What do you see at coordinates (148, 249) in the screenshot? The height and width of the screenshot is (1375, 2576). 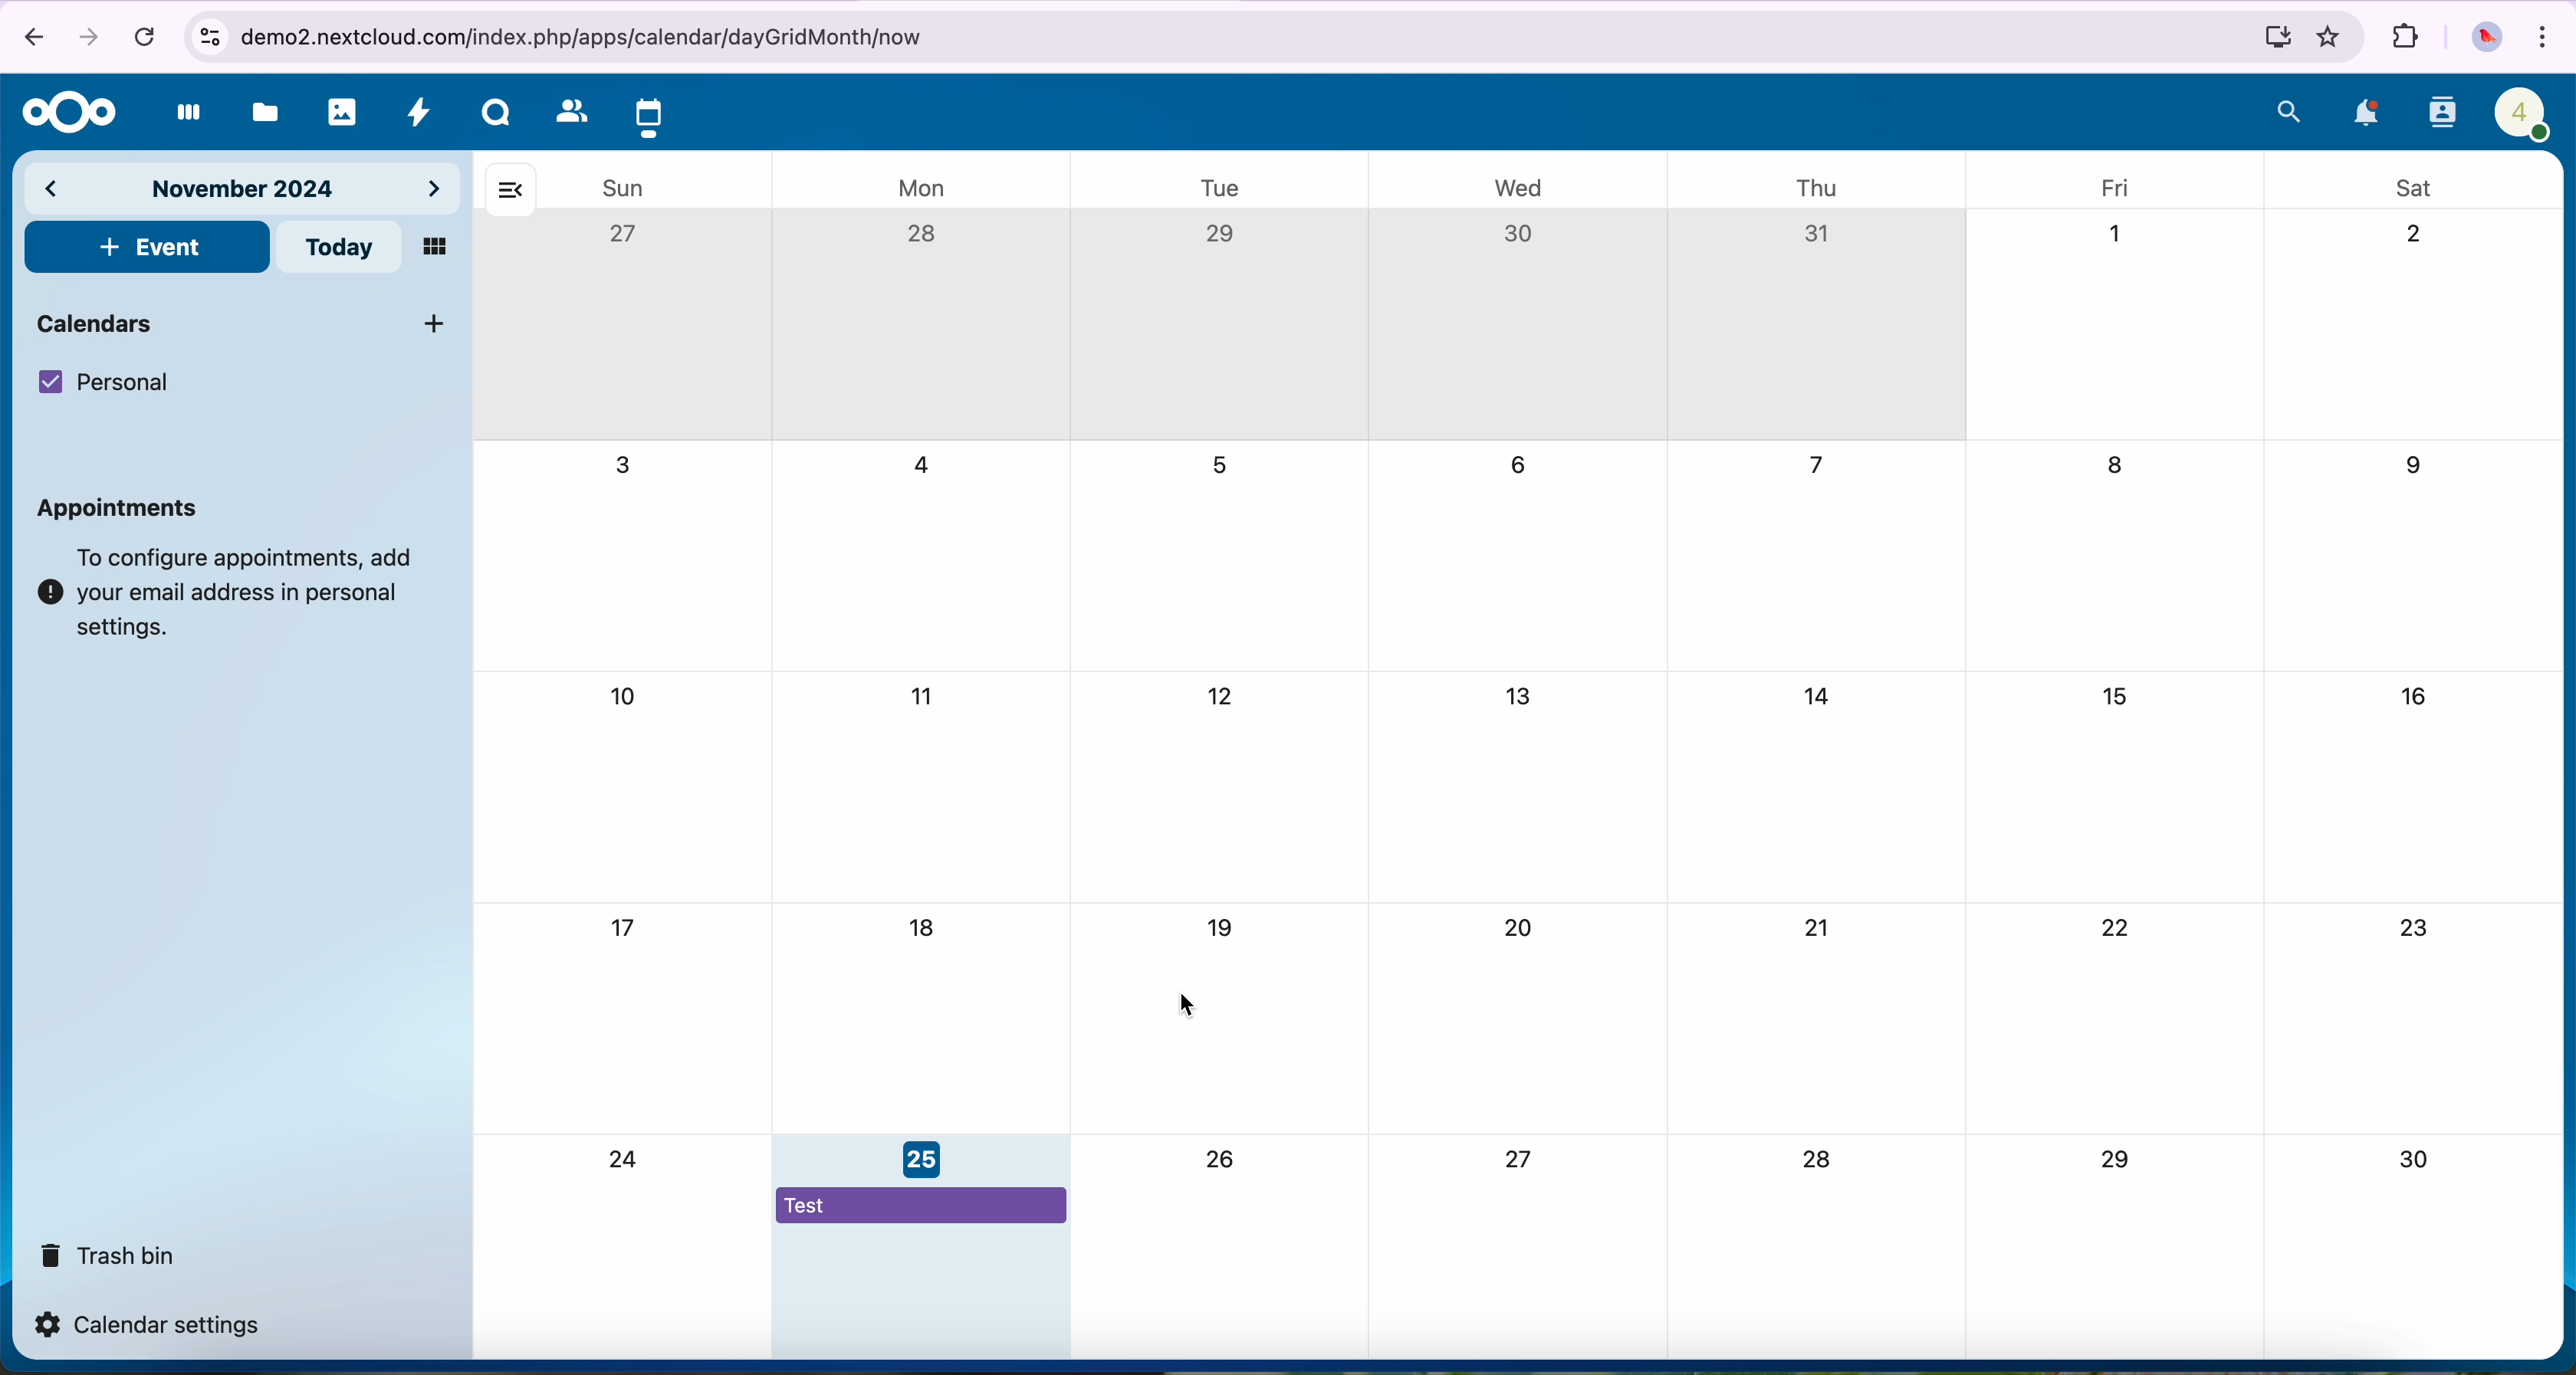 I see `click on event` at bounding box center [148, 249].